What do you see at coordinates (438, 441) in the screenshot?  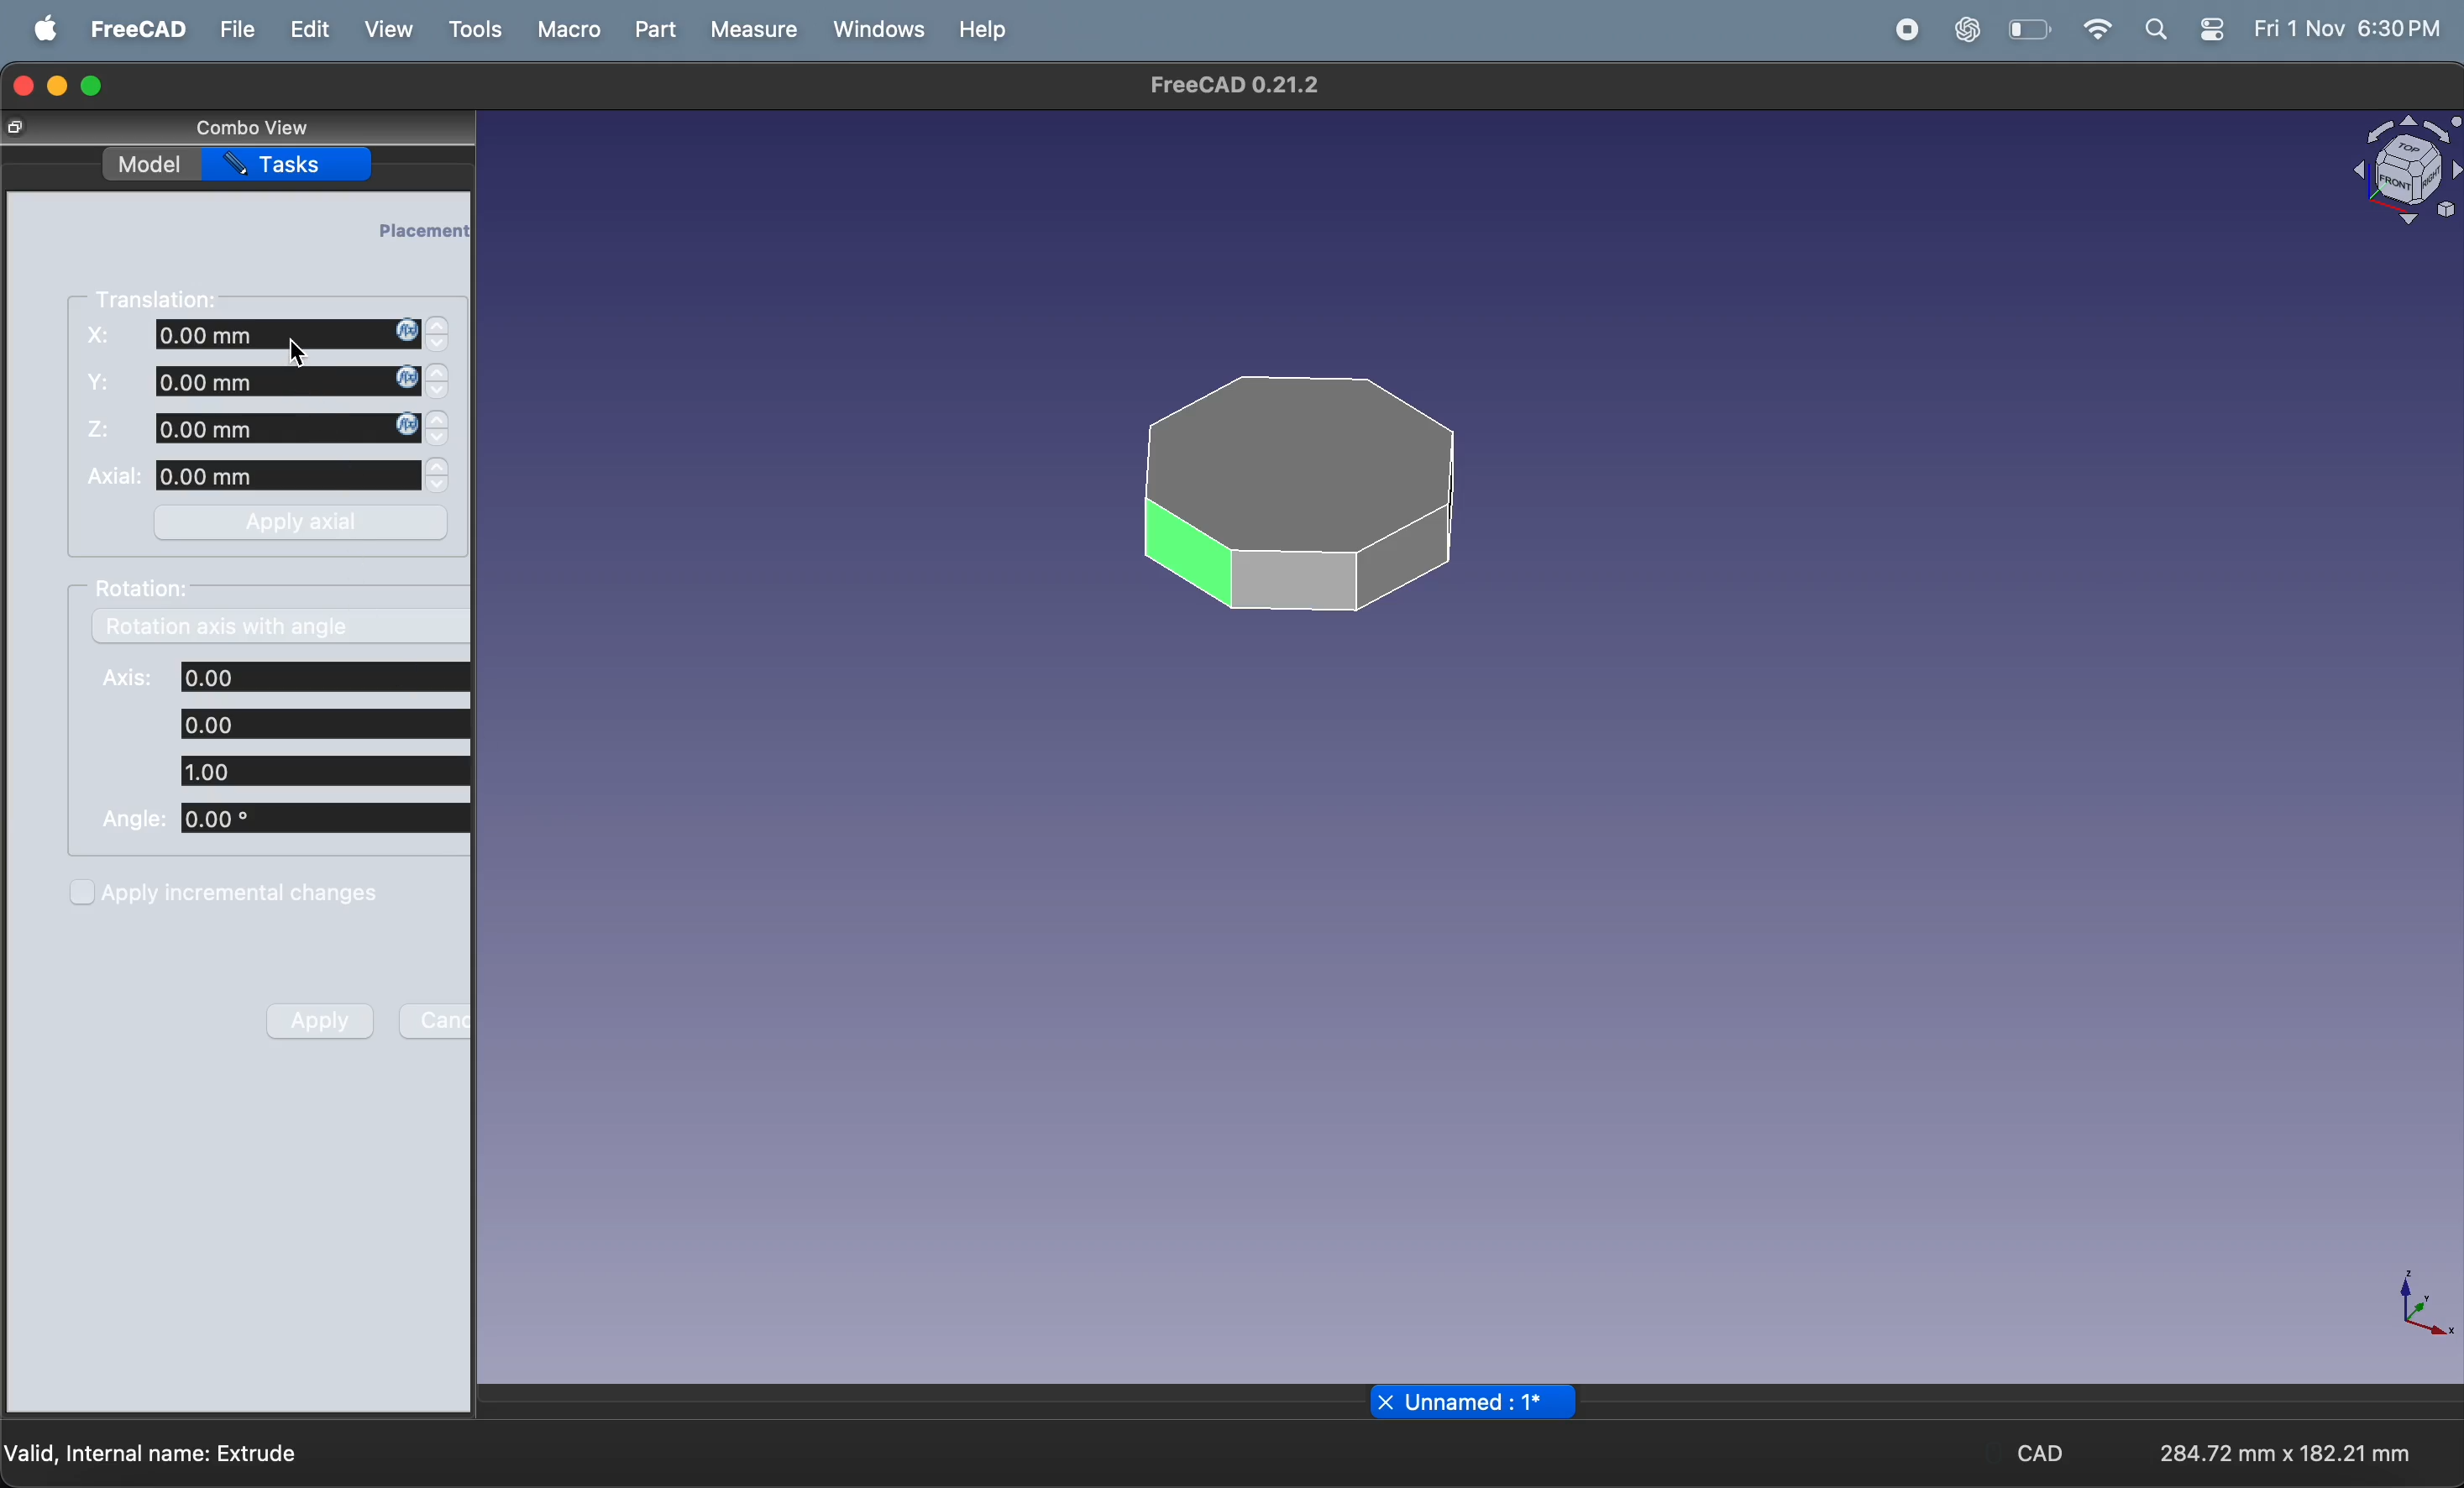 I see `down` at bounding box center [438, 441].